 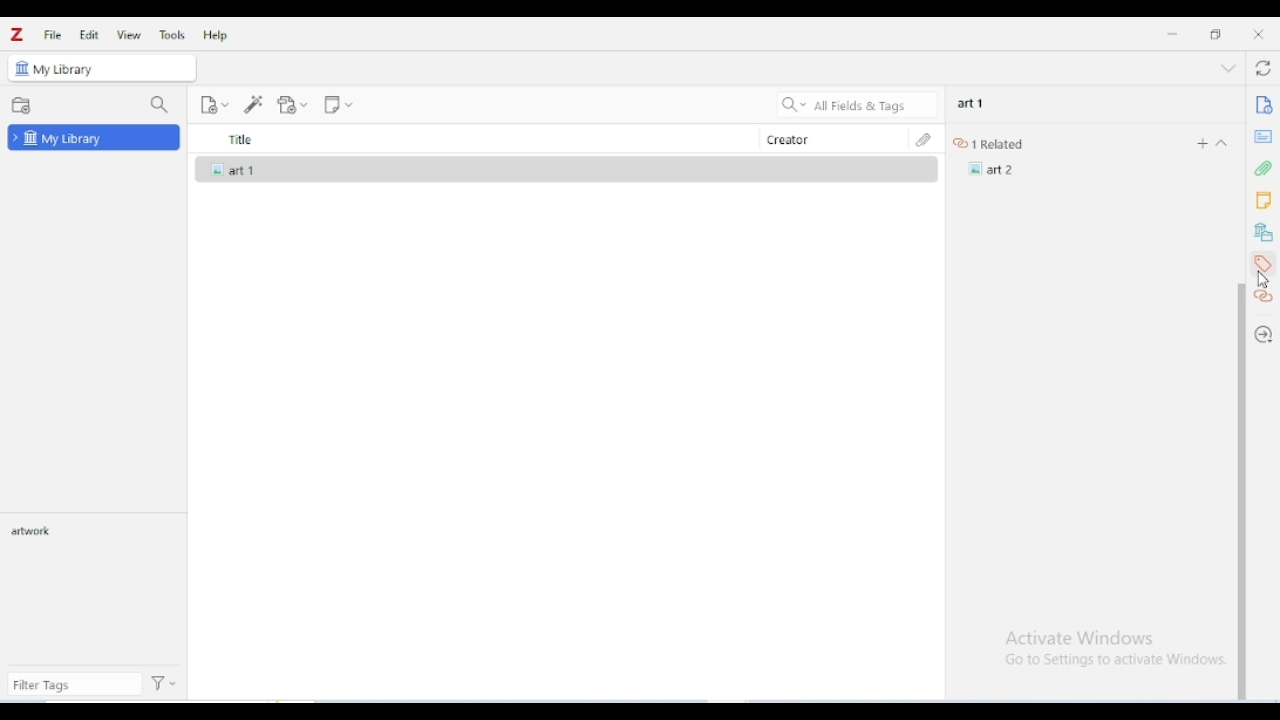 What do you see at coordinates (565, 169) in the screenshot?
I see `art 1` at bounding box center [565, 169].